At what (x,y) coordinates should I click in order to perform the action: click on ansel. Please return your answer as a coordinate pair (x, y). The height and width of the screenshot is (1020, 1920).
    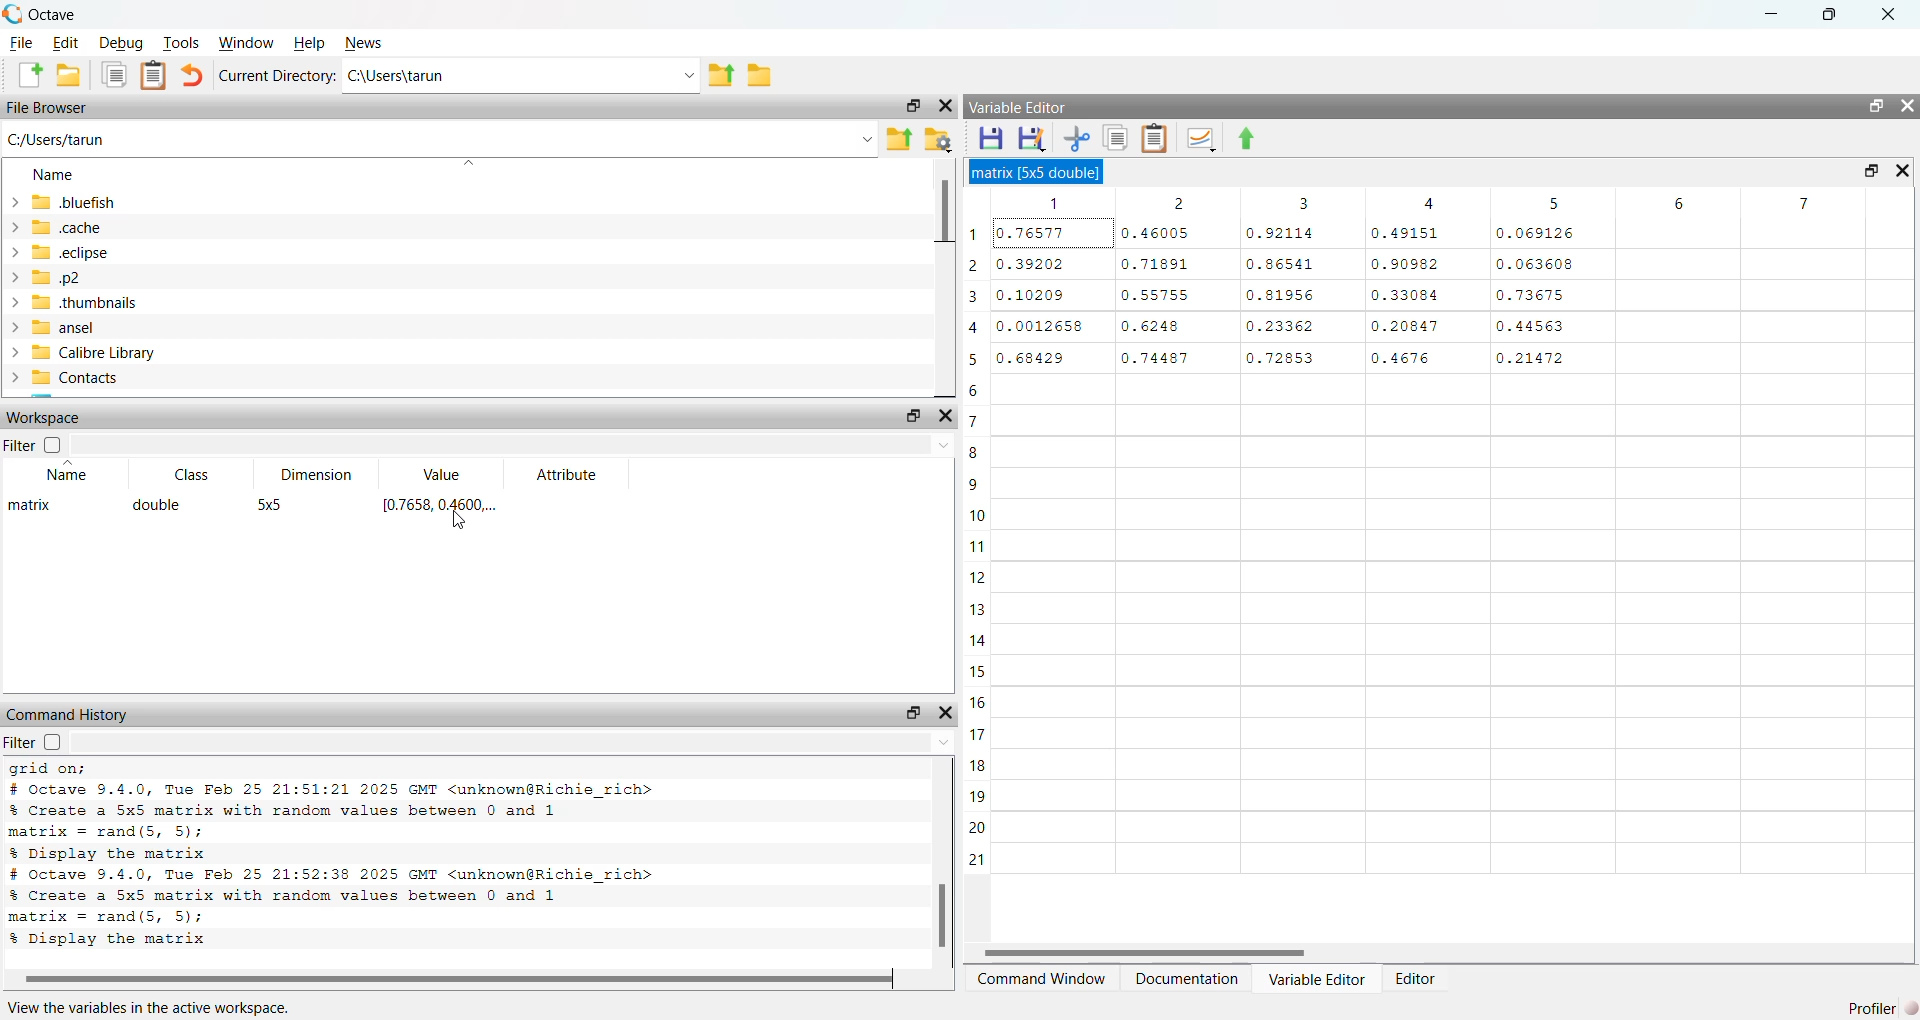
    Looking at the image, I should click on (70, 328).